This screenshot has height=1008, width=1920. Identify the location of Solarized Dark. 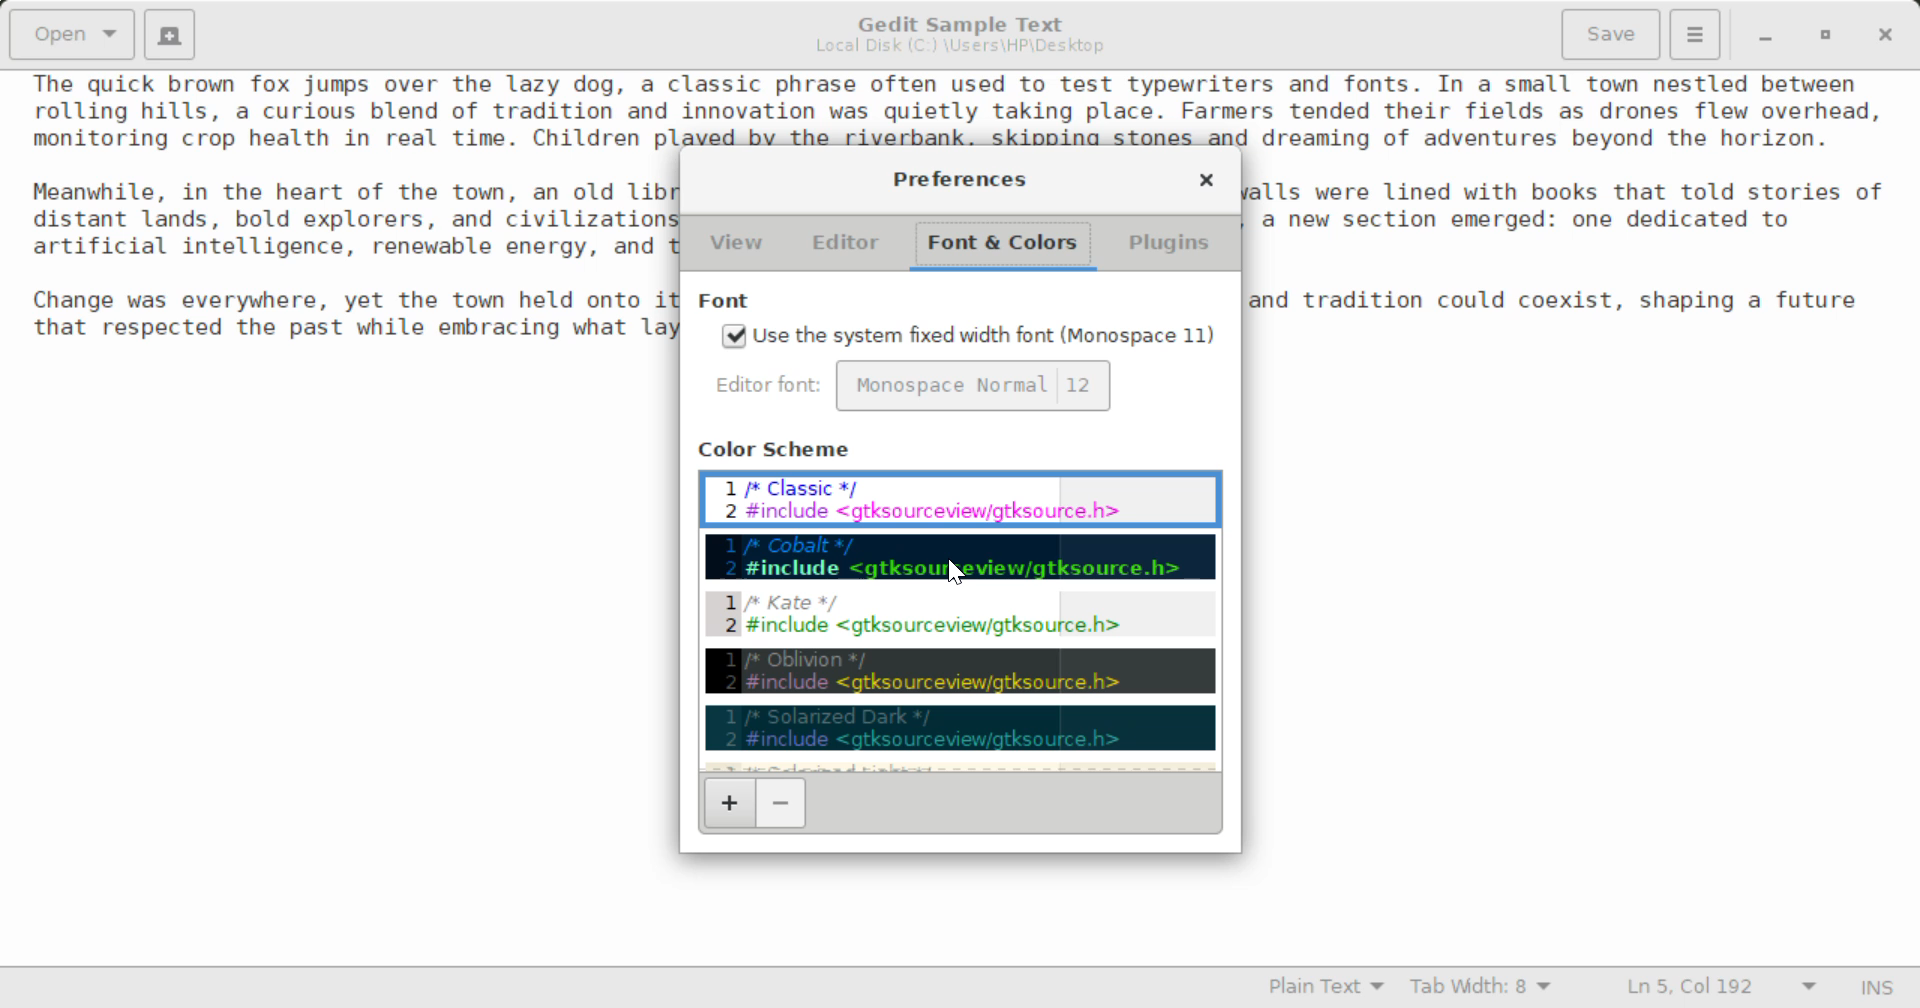
(958, 728).